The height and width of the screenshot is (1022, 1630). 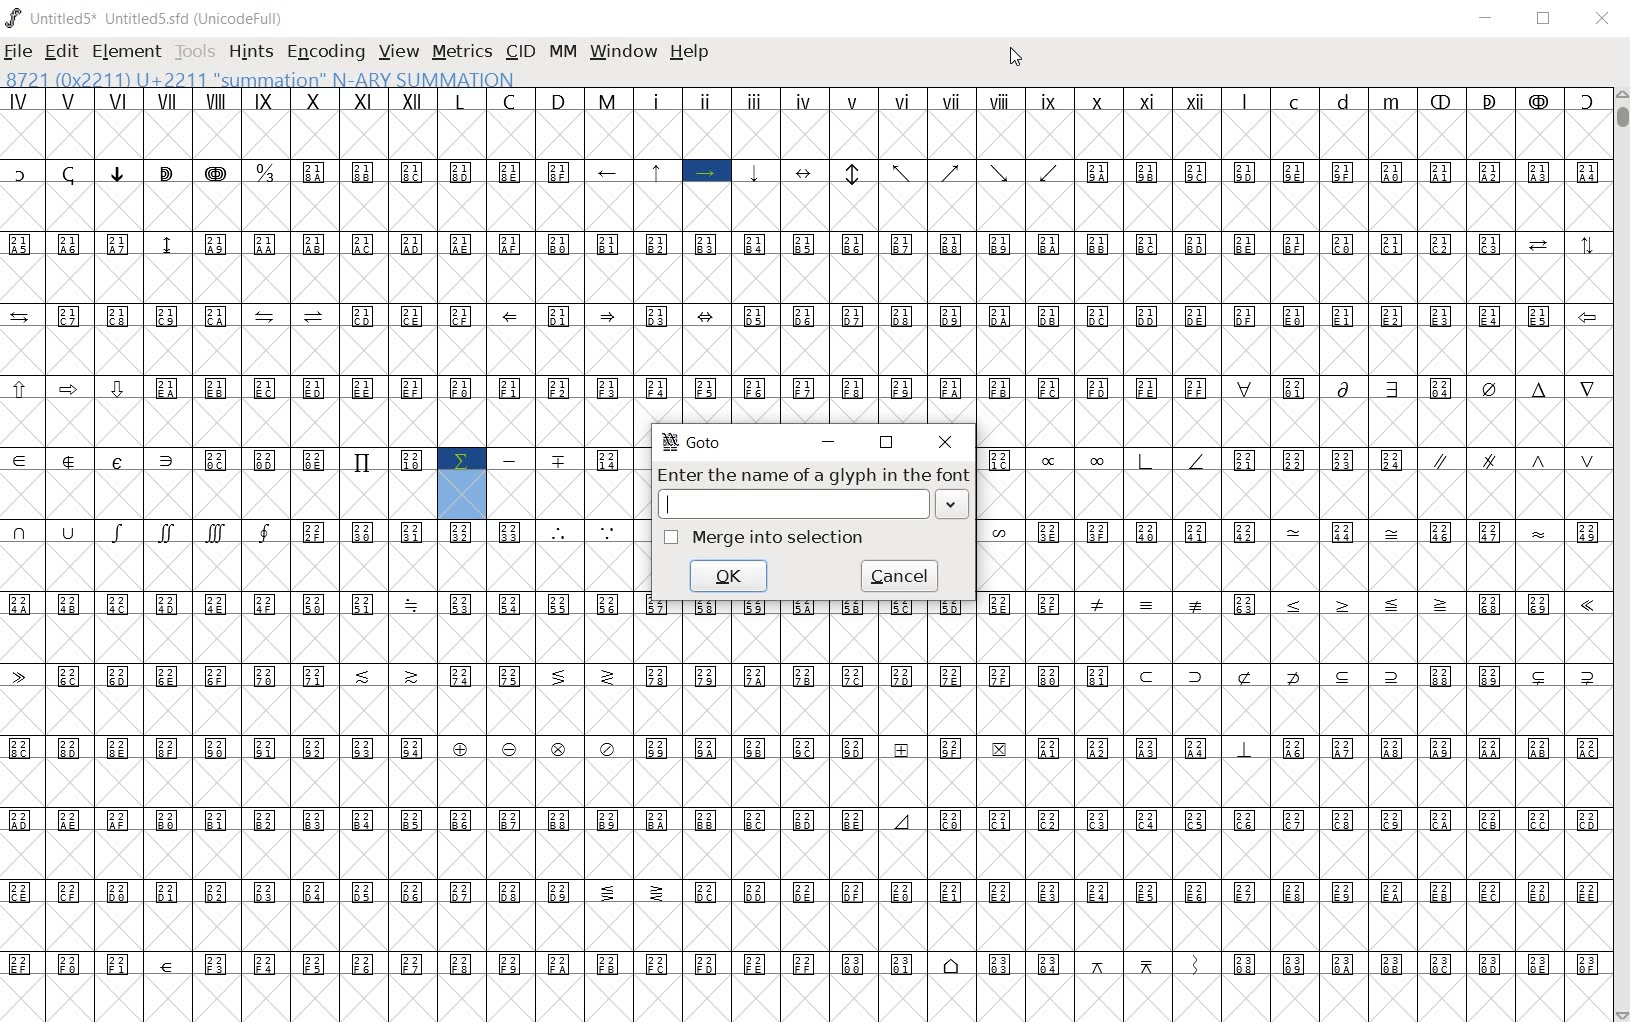 I want to click on CURSOR, so click(x=1016, y=57).